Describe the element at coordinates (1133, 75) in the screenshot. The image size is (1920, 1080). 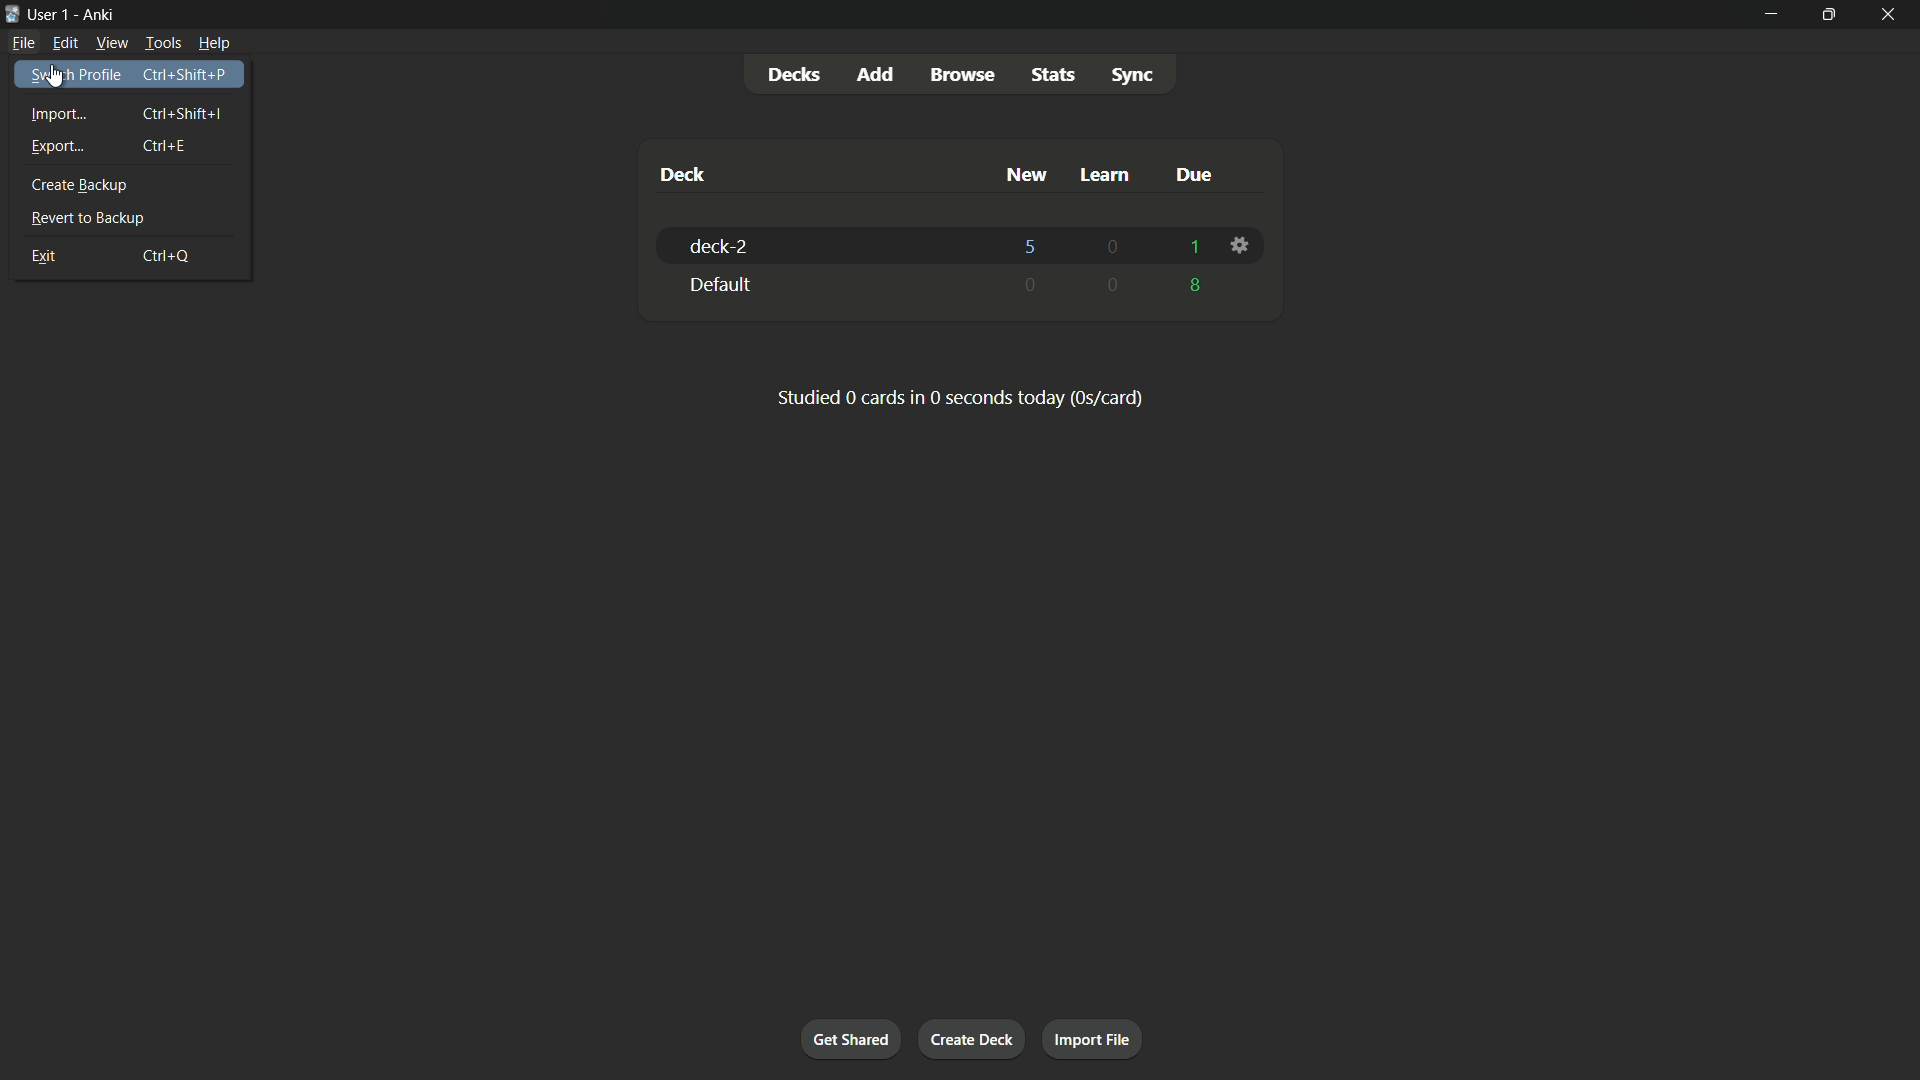
I see `Sync` at that location.